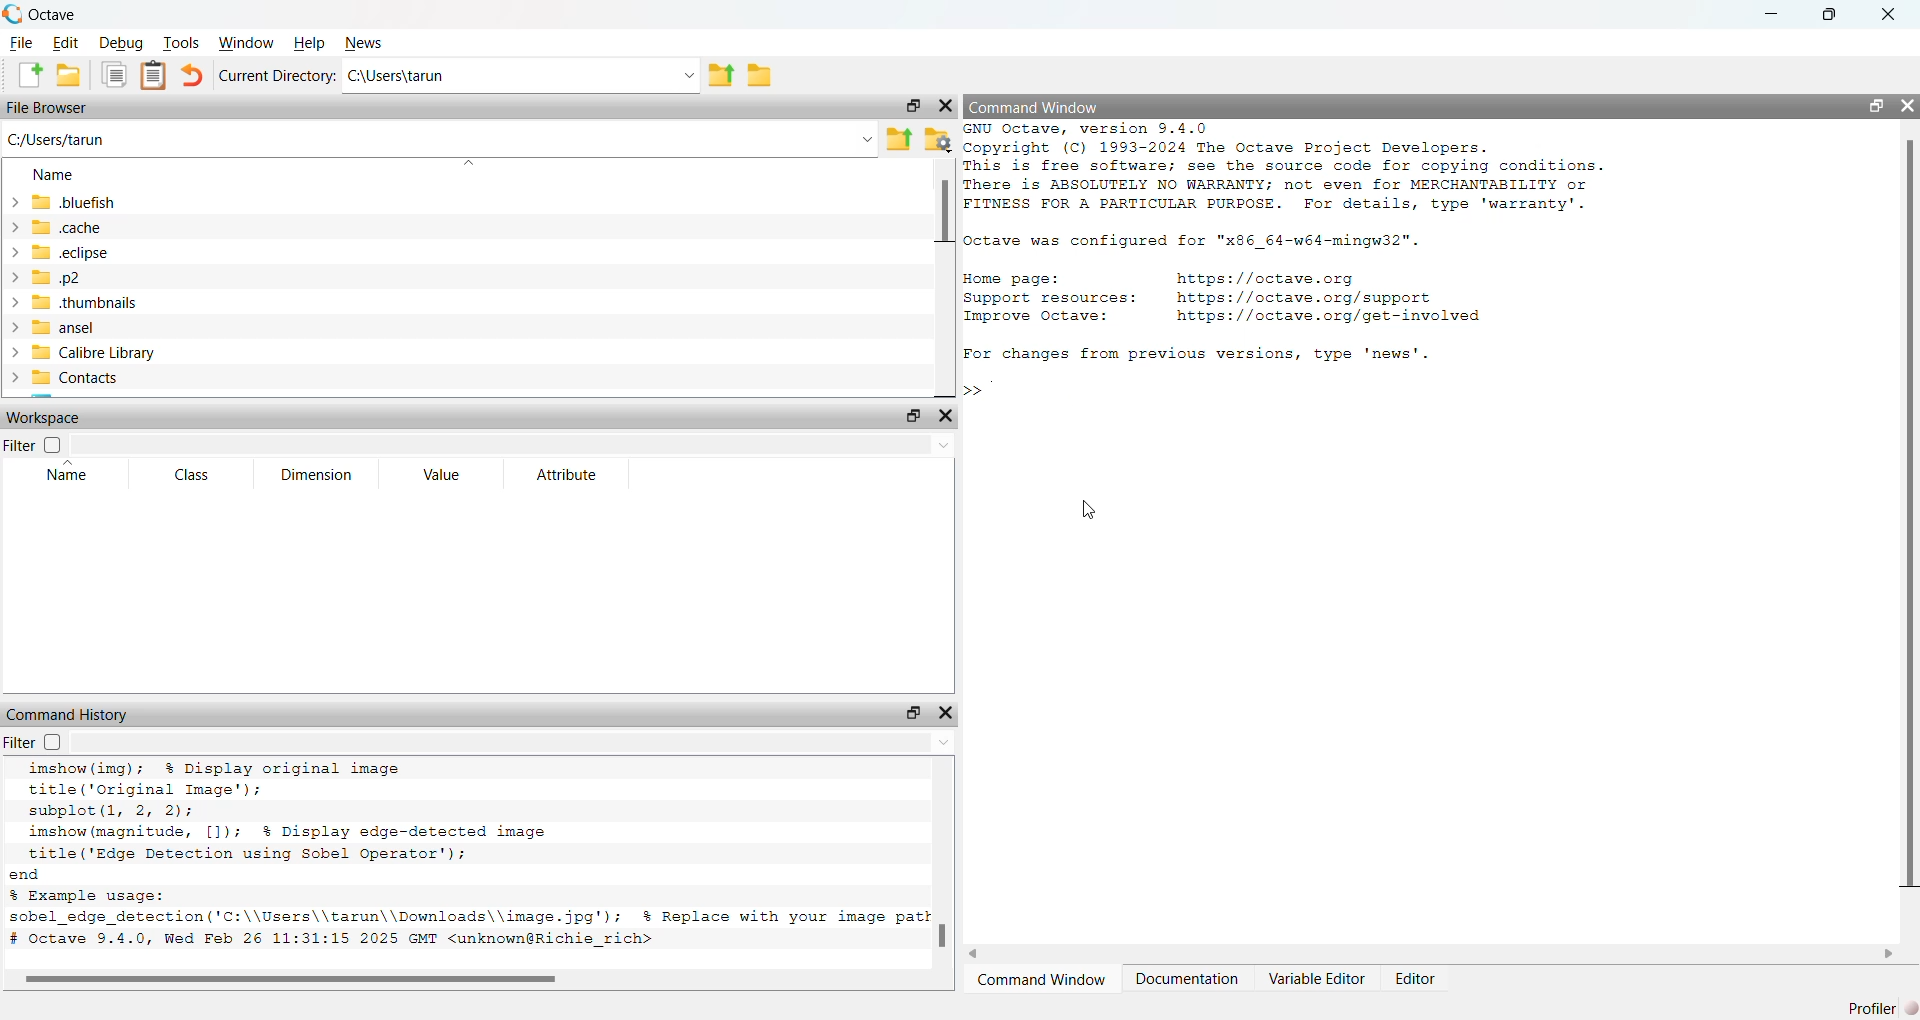  Describe the element at coordinates (65, 202) in the screenshot. I see `bluefish` at that location.